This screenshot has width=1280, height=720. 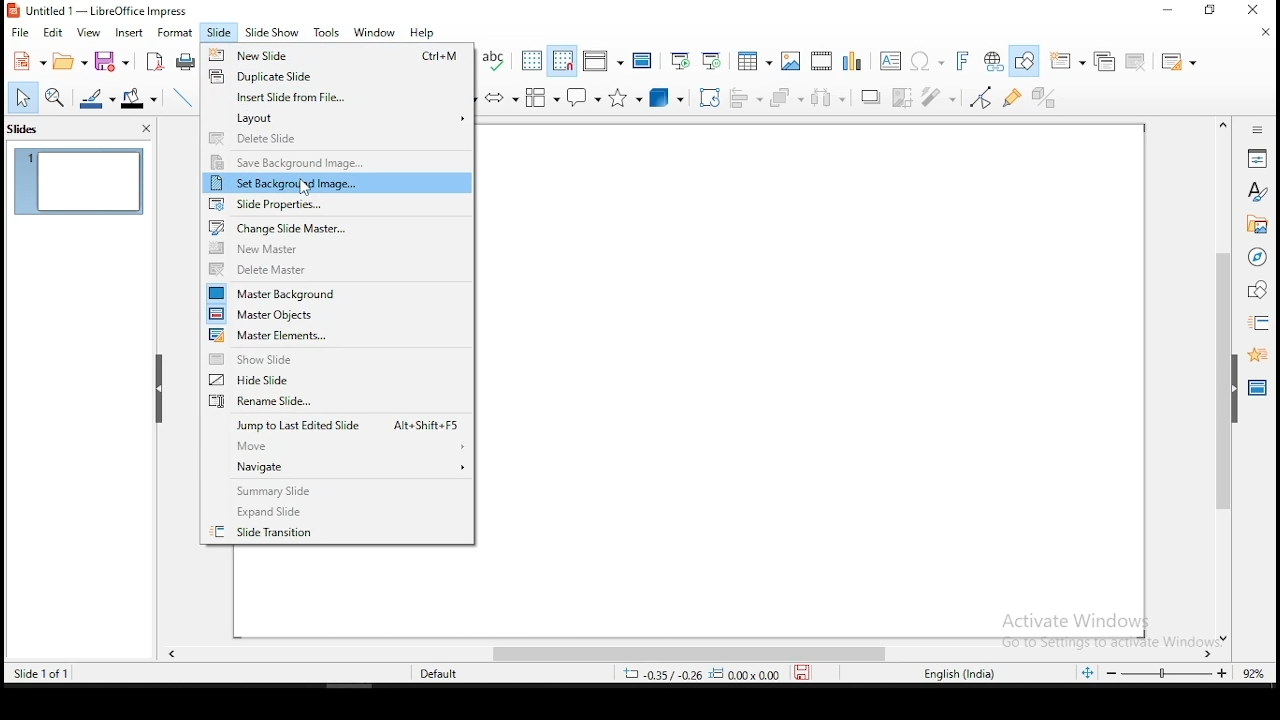 What do you see at coordinates (1264, 31) in the screenshot?
I see `close` at bounding box center [1264, 31].